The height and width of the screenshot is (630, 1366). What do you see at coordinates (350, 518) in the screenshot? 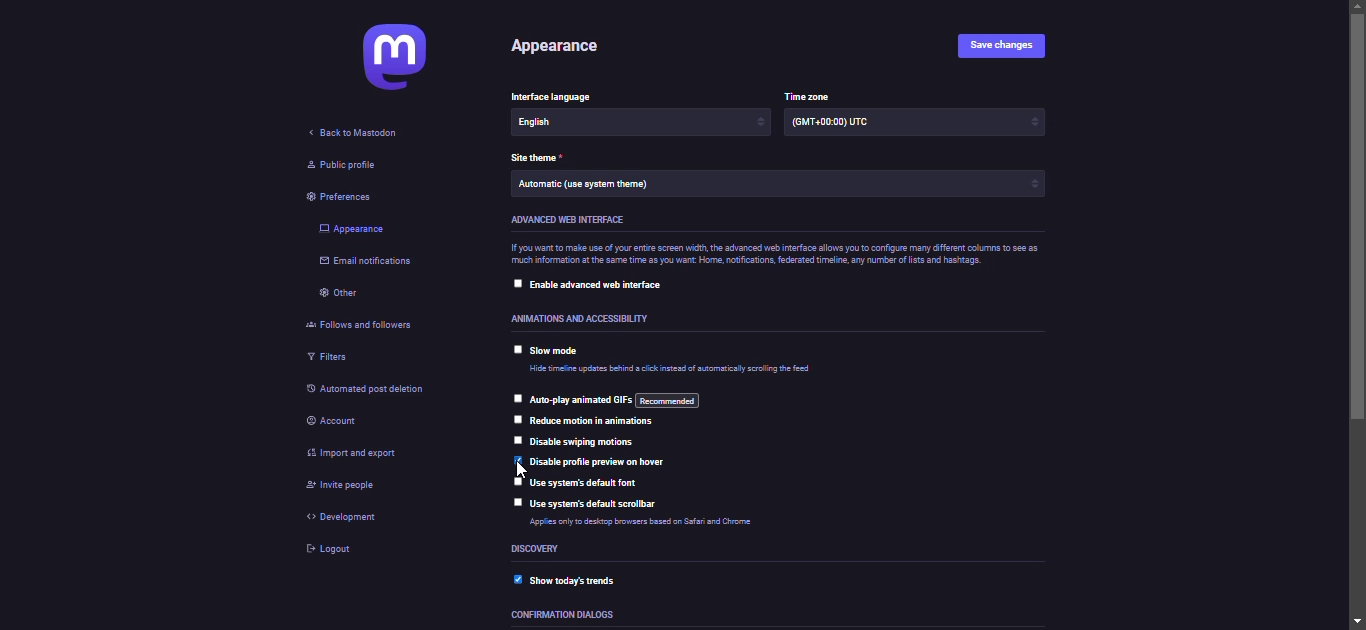
I see `development` at bounding box center [350, 518].